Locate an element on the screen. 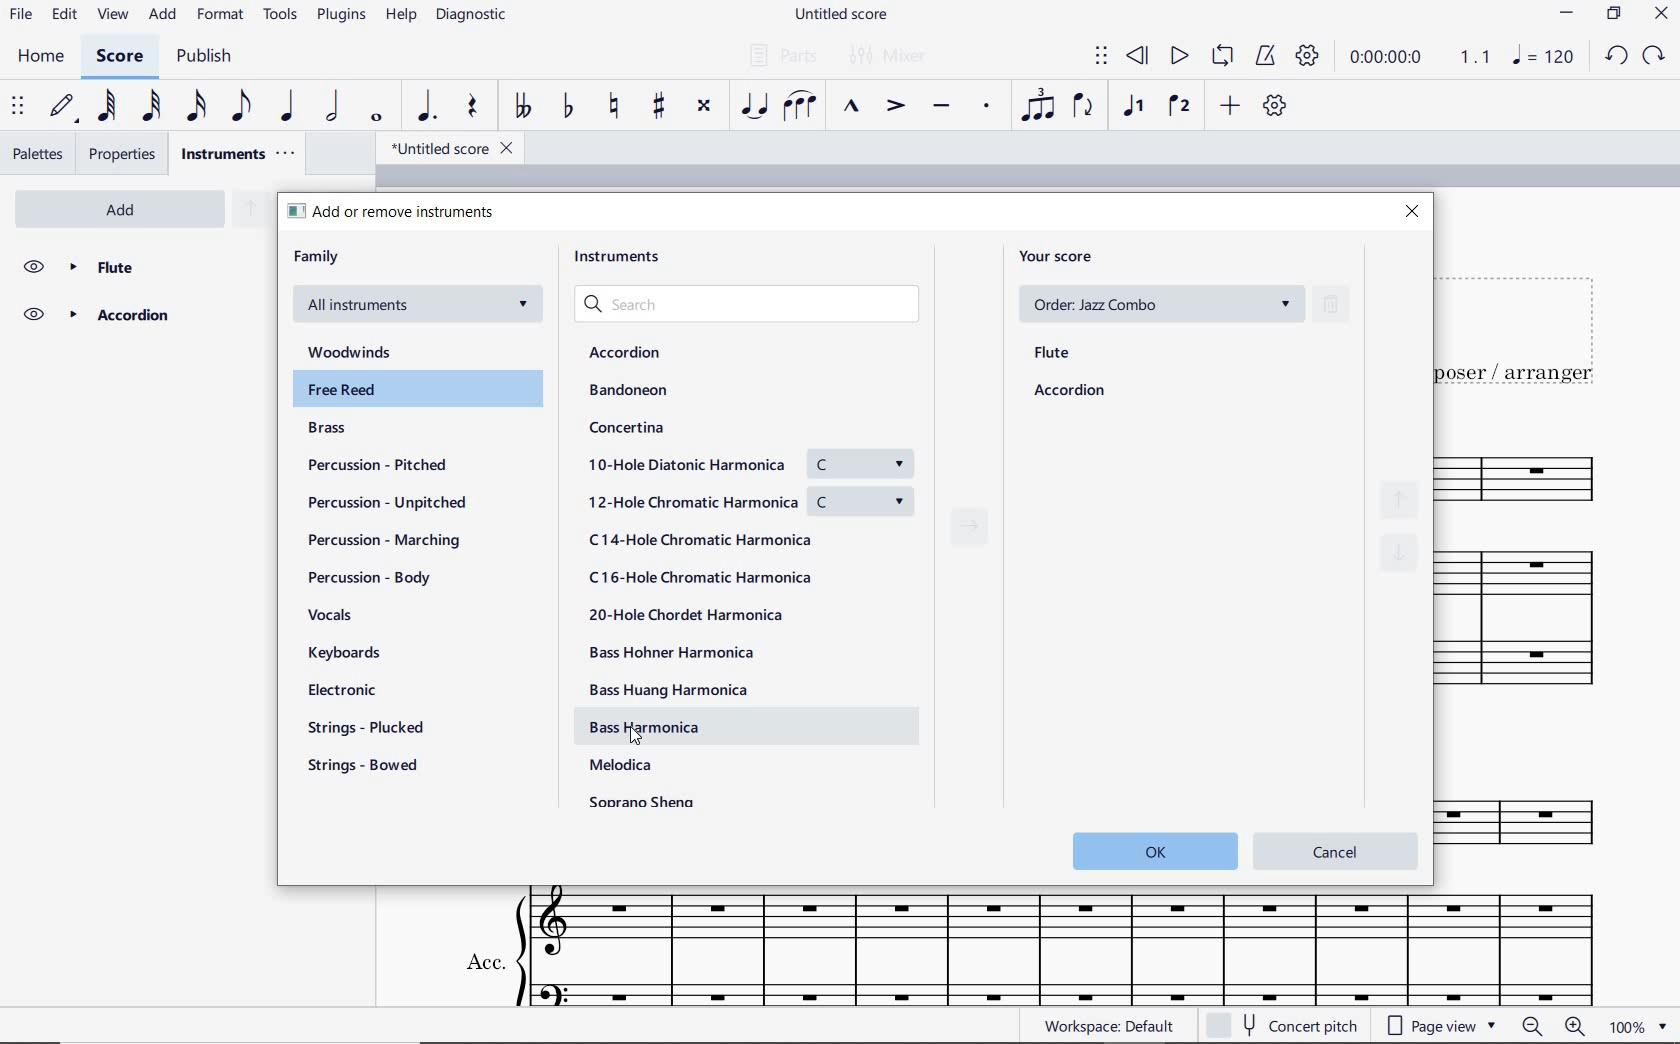 Image resolution: width=1680 pixels, height=1044 pixels. UNDO is located at coordinates (1616, 55).